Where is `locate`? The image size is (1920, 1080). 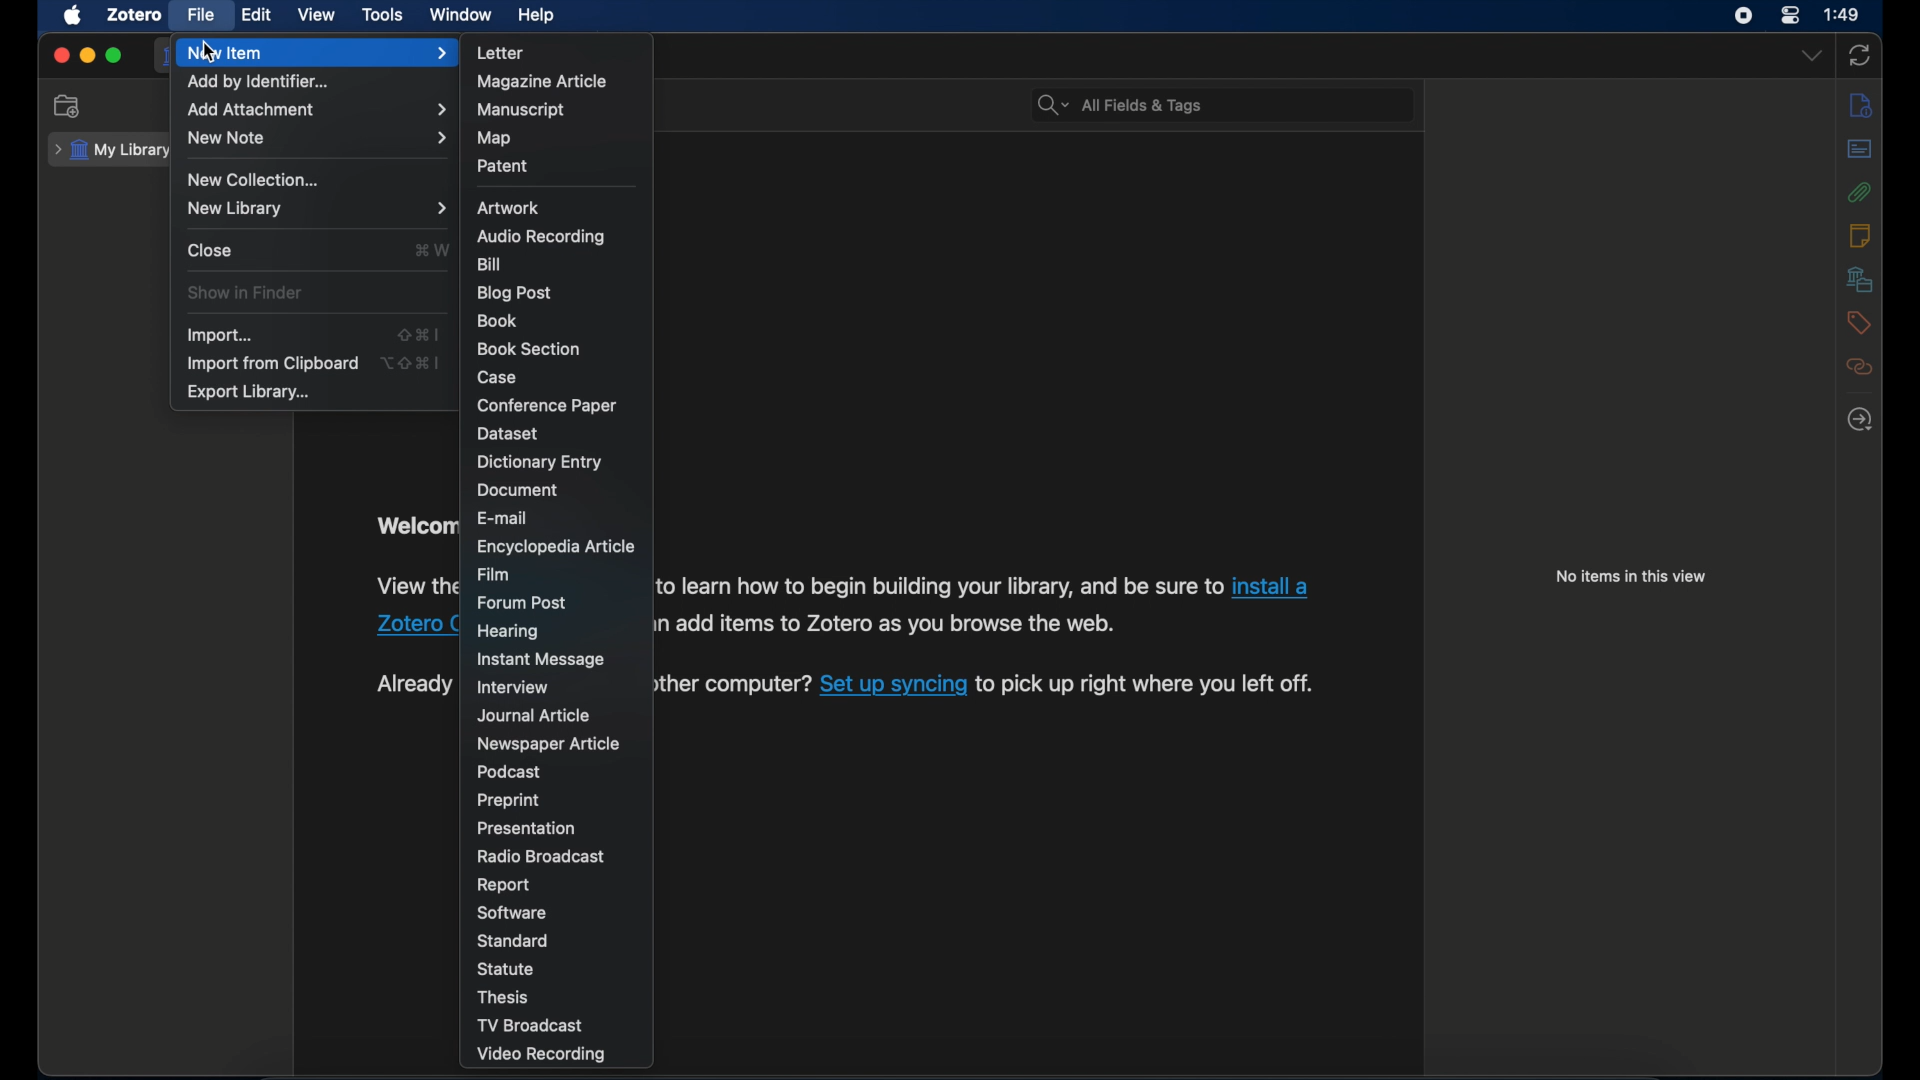
locate is located at coordinates (1859, 421).